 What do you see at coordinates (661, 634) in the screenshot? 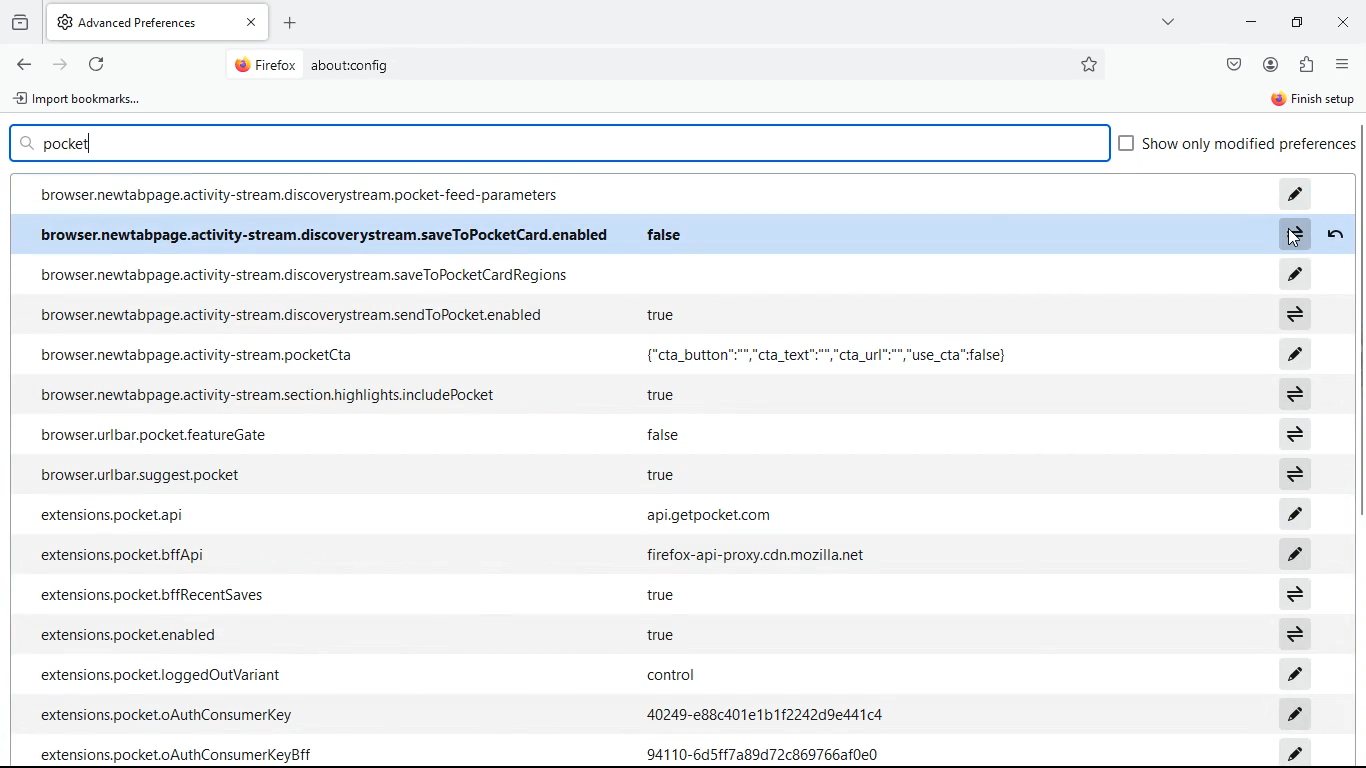
I see `true` at bounding box center [661, 634].